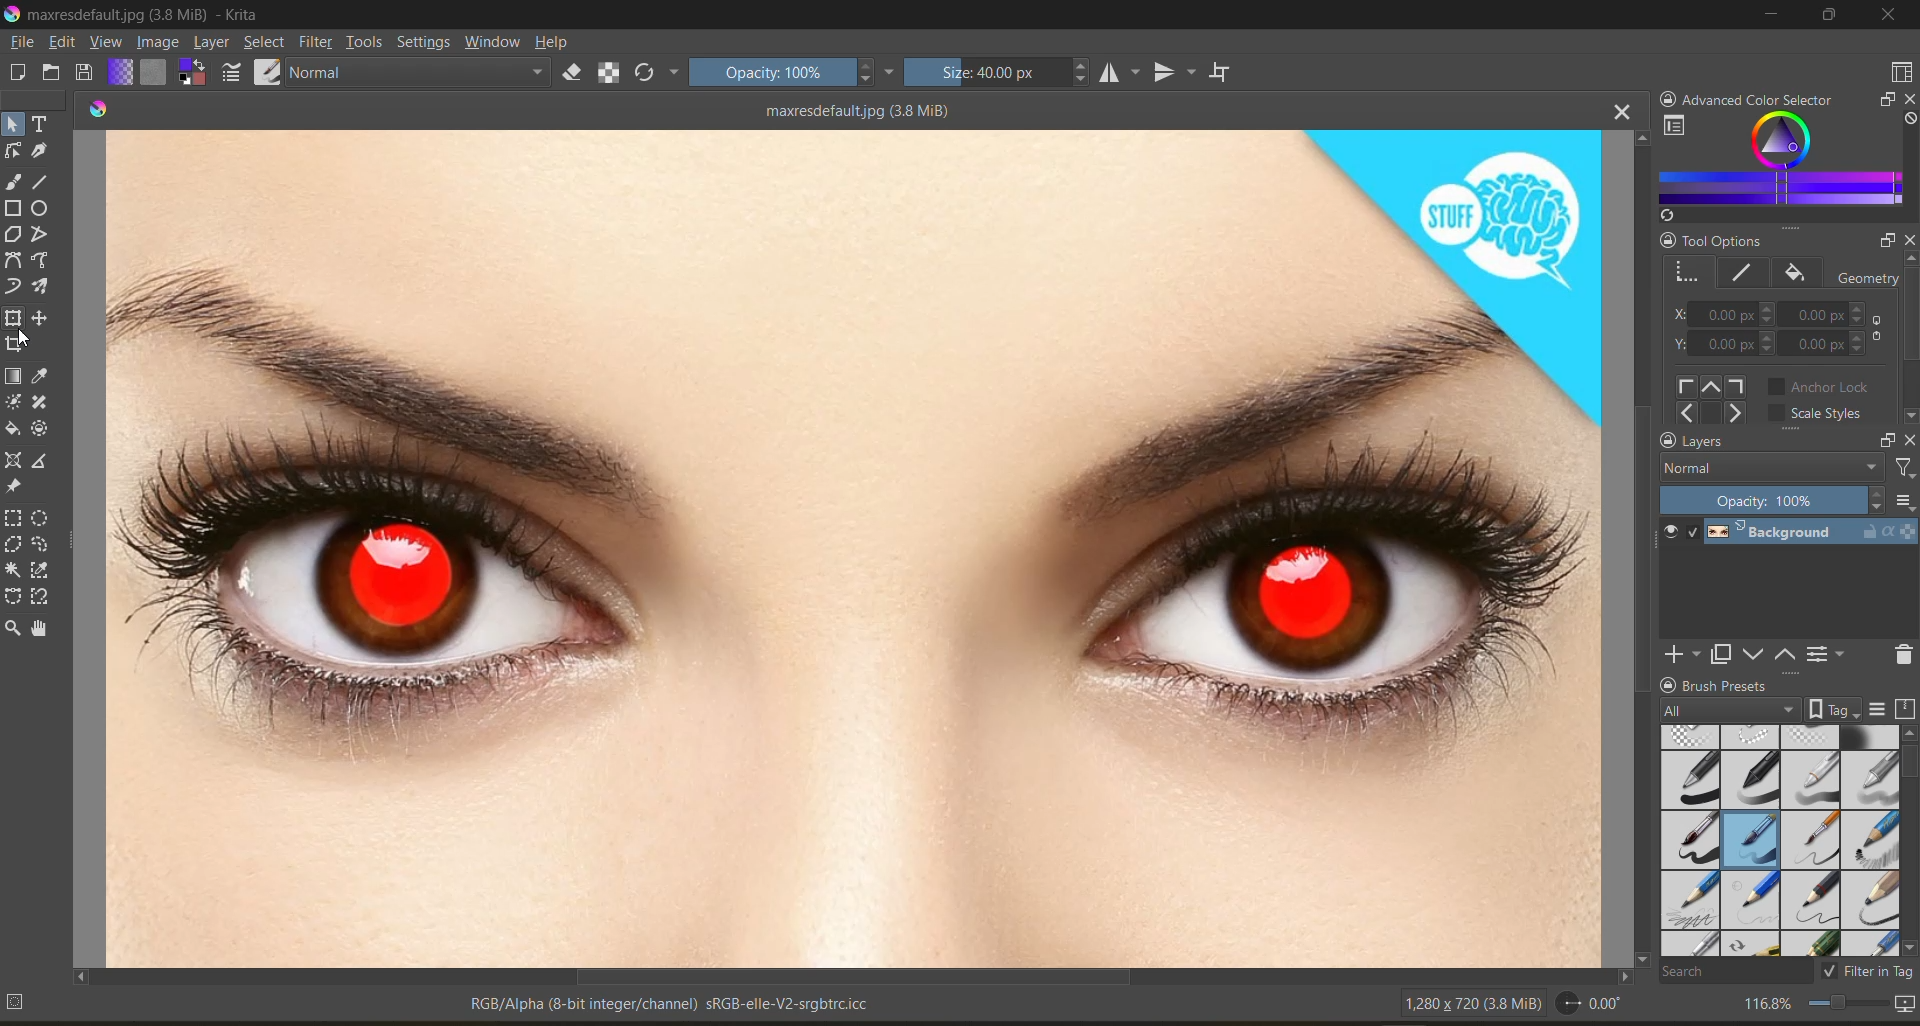 Image resolution: width=1920 pixels, height=1026 pixels. What do you see at coordinates (496, 45) in the screenshot?
I see `window` at bounding box center [496, 45].